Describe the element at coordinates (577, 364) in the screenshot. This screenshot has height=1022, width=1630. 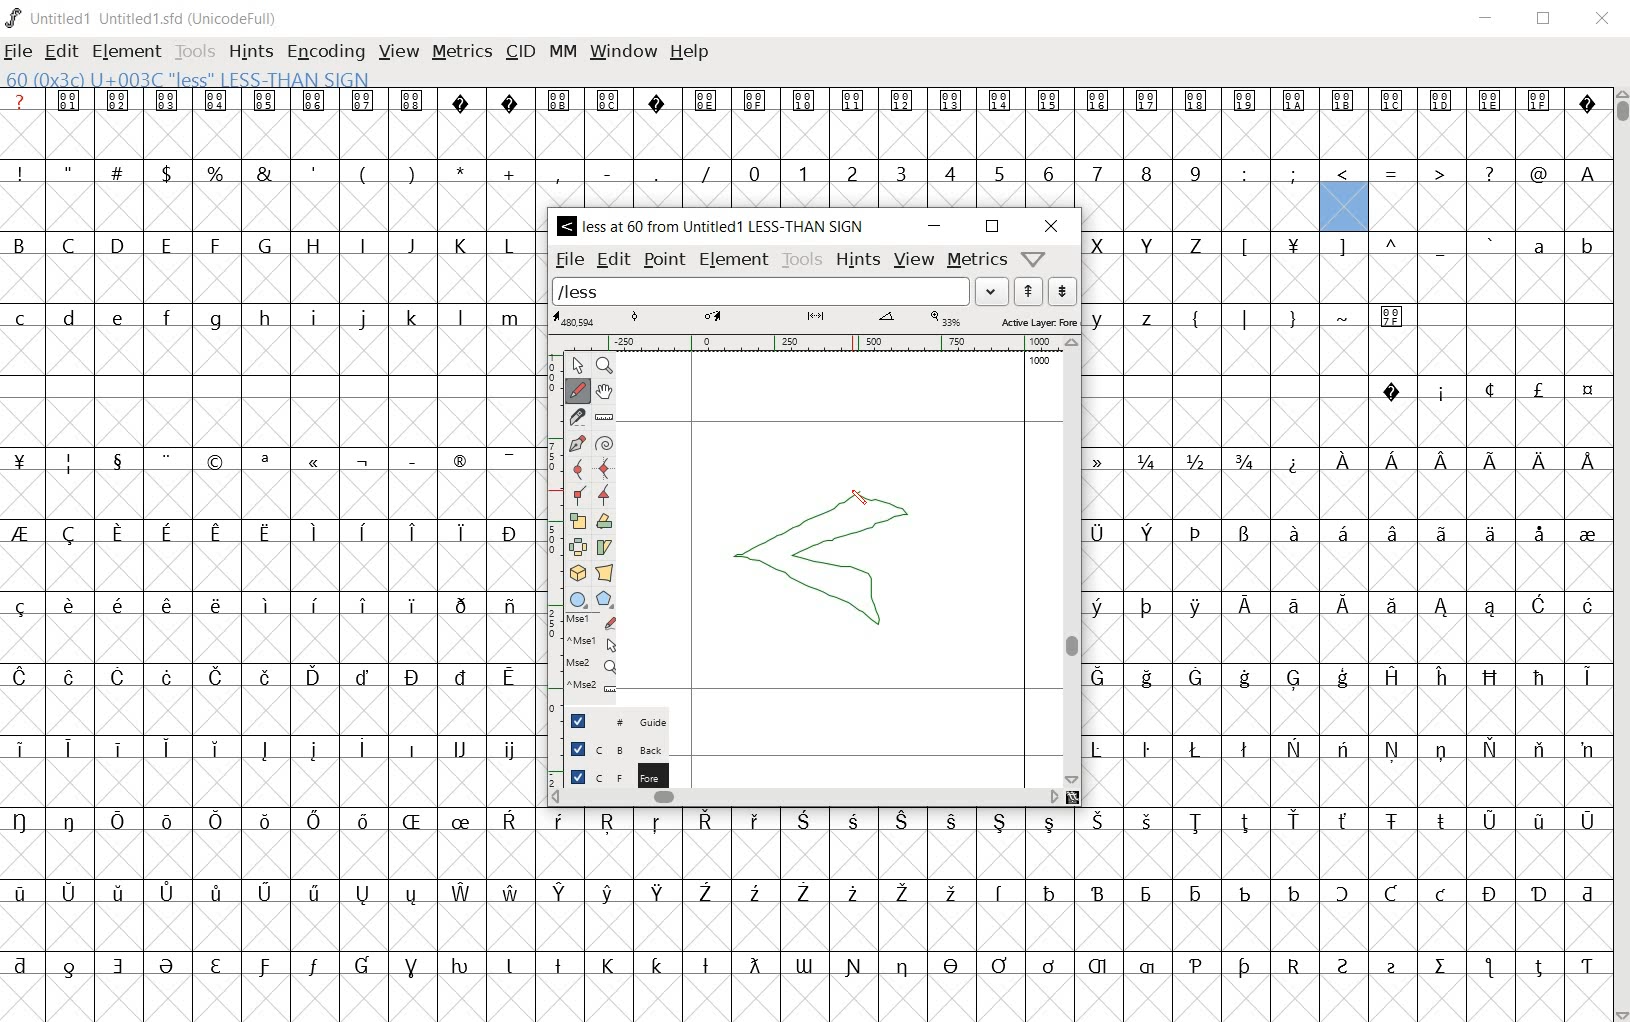
I see `pointer` at that location.